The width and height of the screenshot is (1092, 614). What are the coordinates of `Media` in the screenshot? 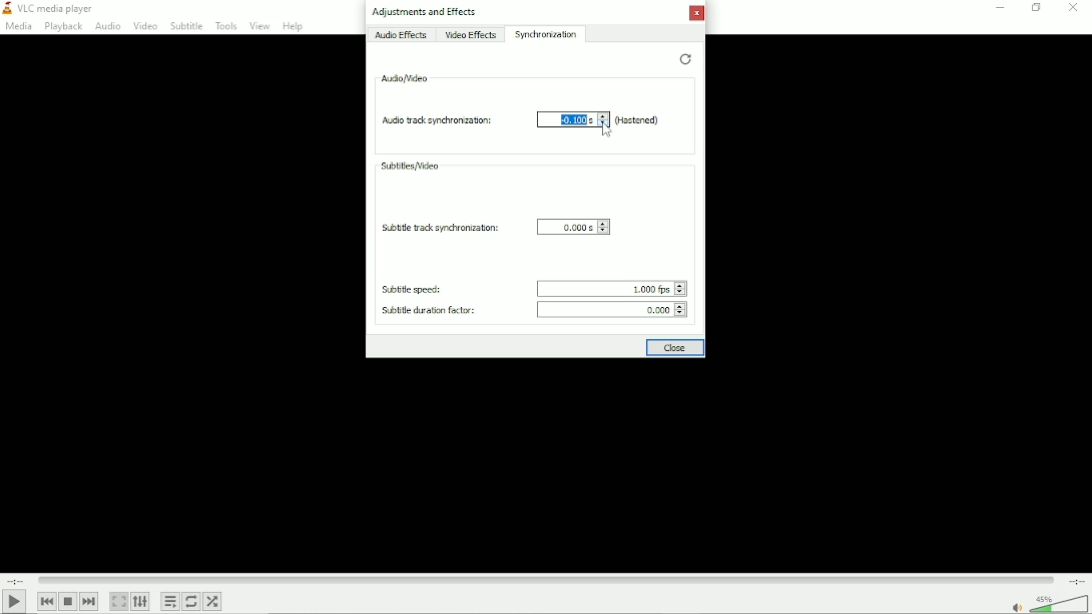 It's located at (18, 27).